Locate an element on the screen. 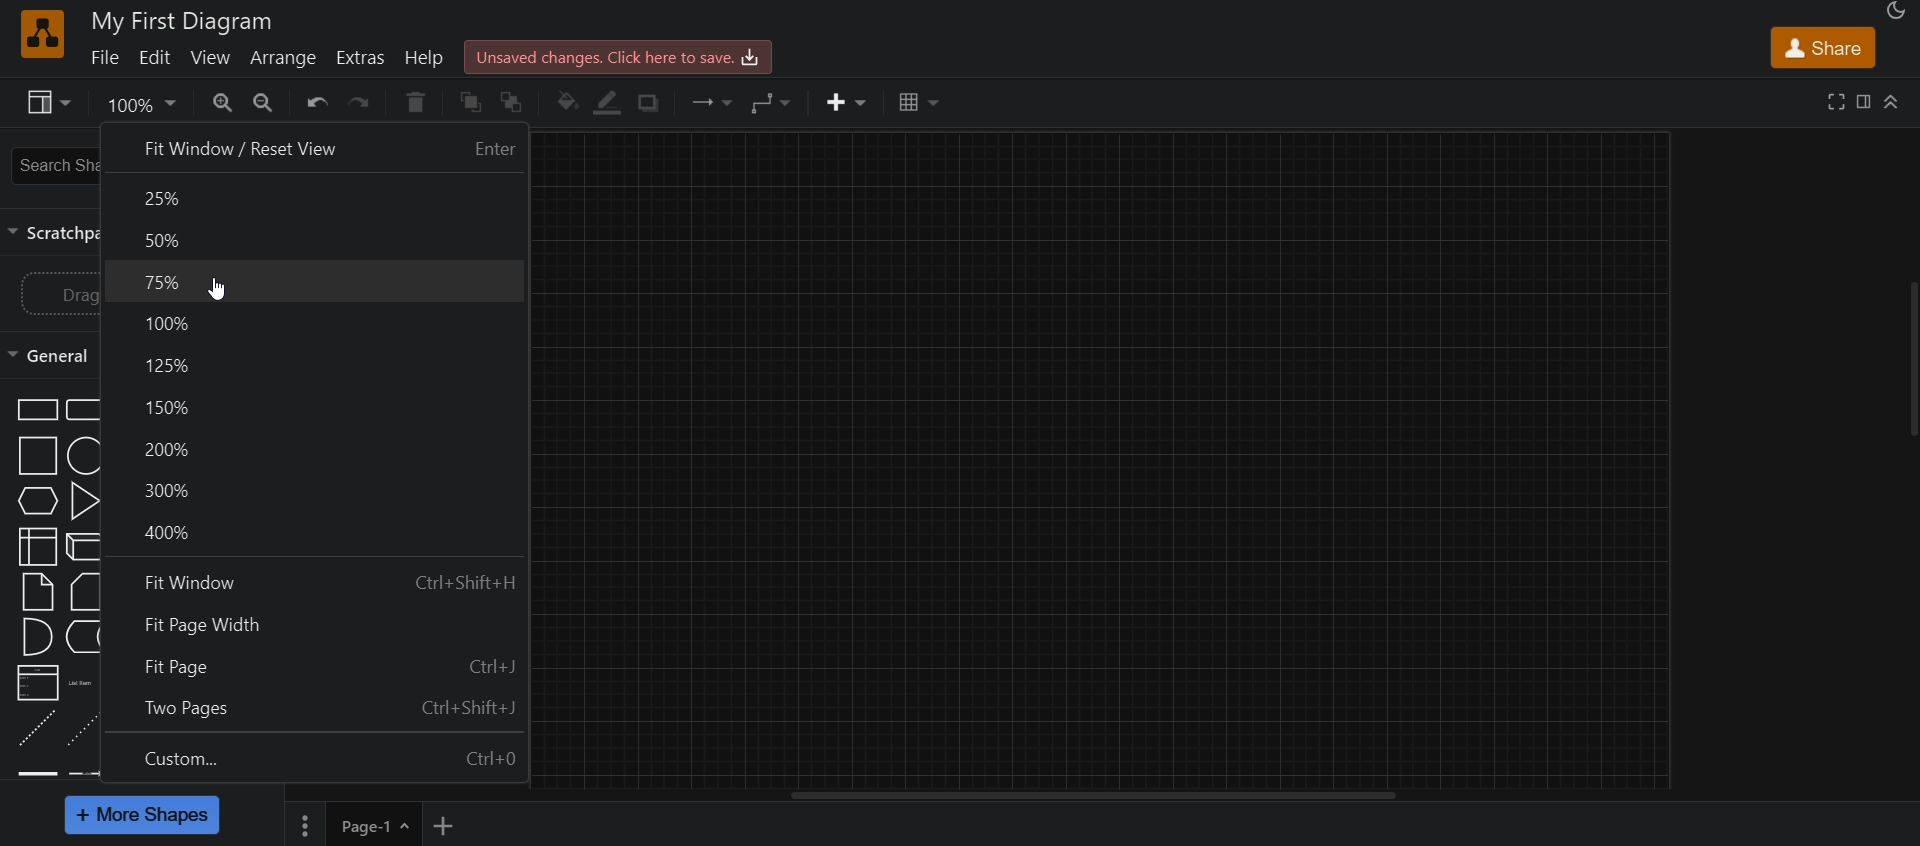 The image size is (1920, 846). shapes is located at coordinates (57, 581).